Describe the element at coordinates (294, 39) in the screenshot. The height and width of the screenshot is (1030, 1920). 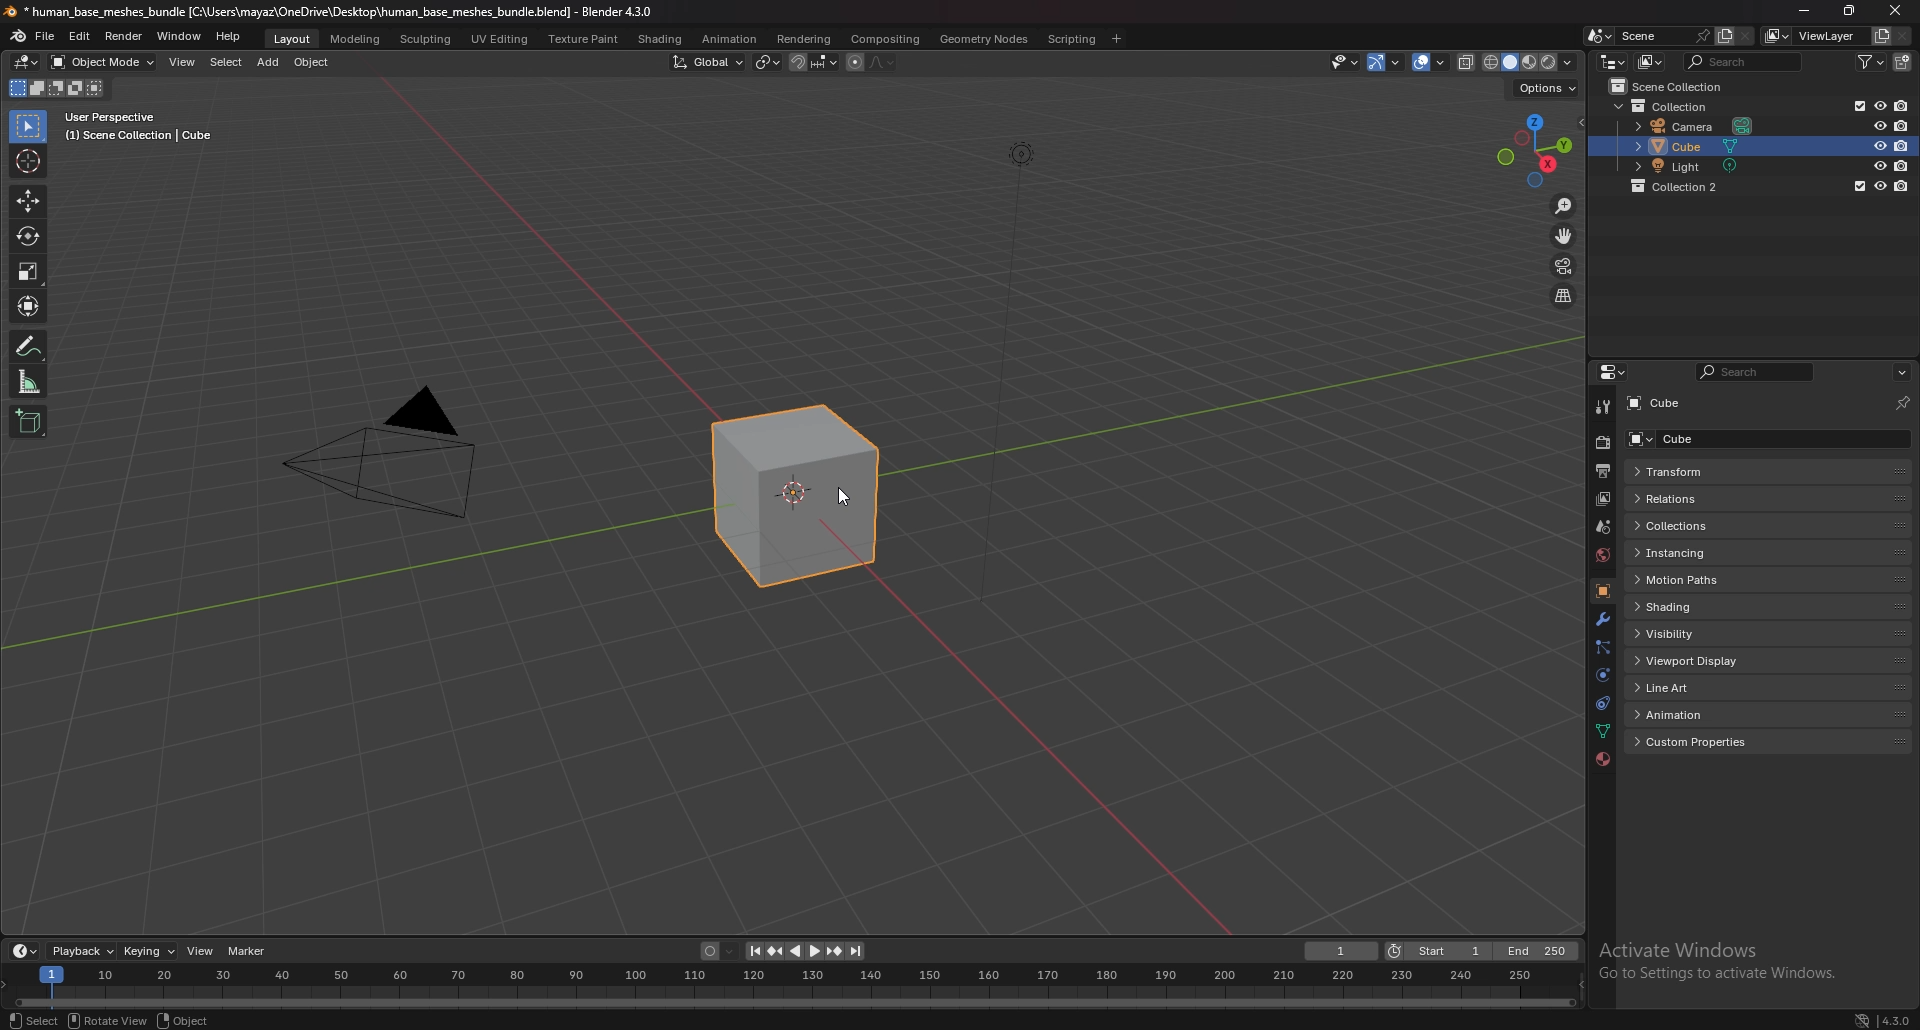
I see `layout` at that location.